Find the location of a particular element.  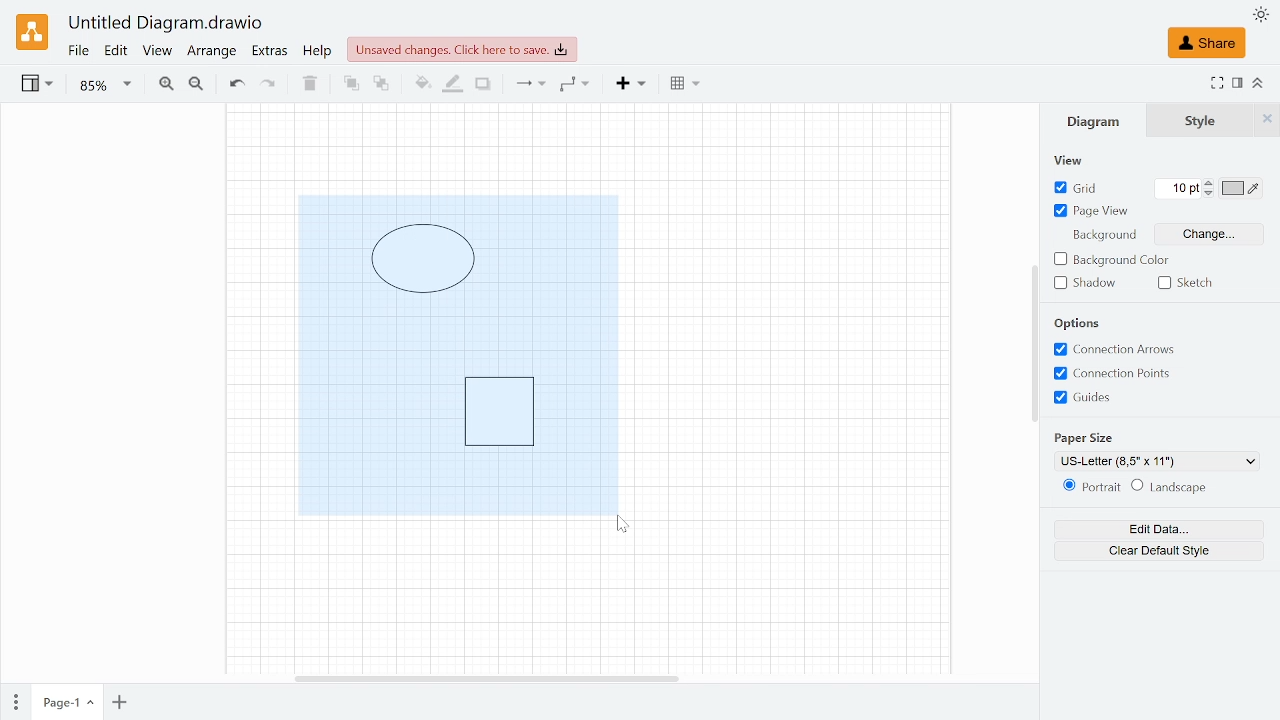

Guides is located at coordinates (1090, 398).